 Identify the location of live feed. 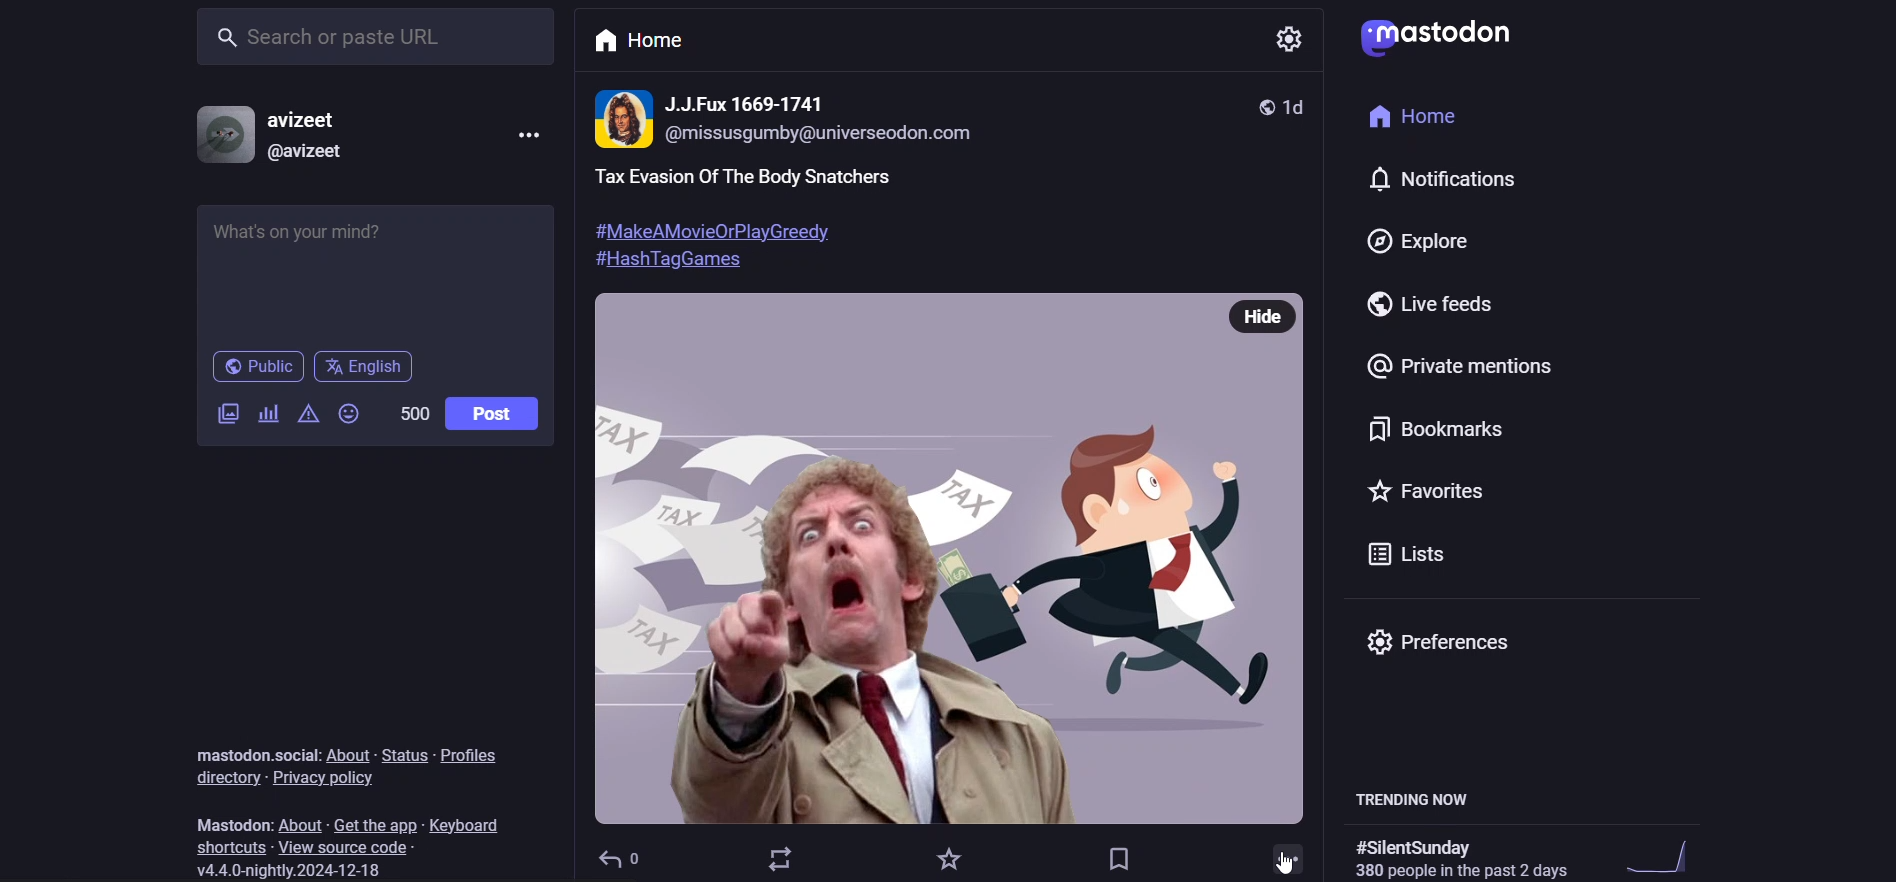
(1431, 303).